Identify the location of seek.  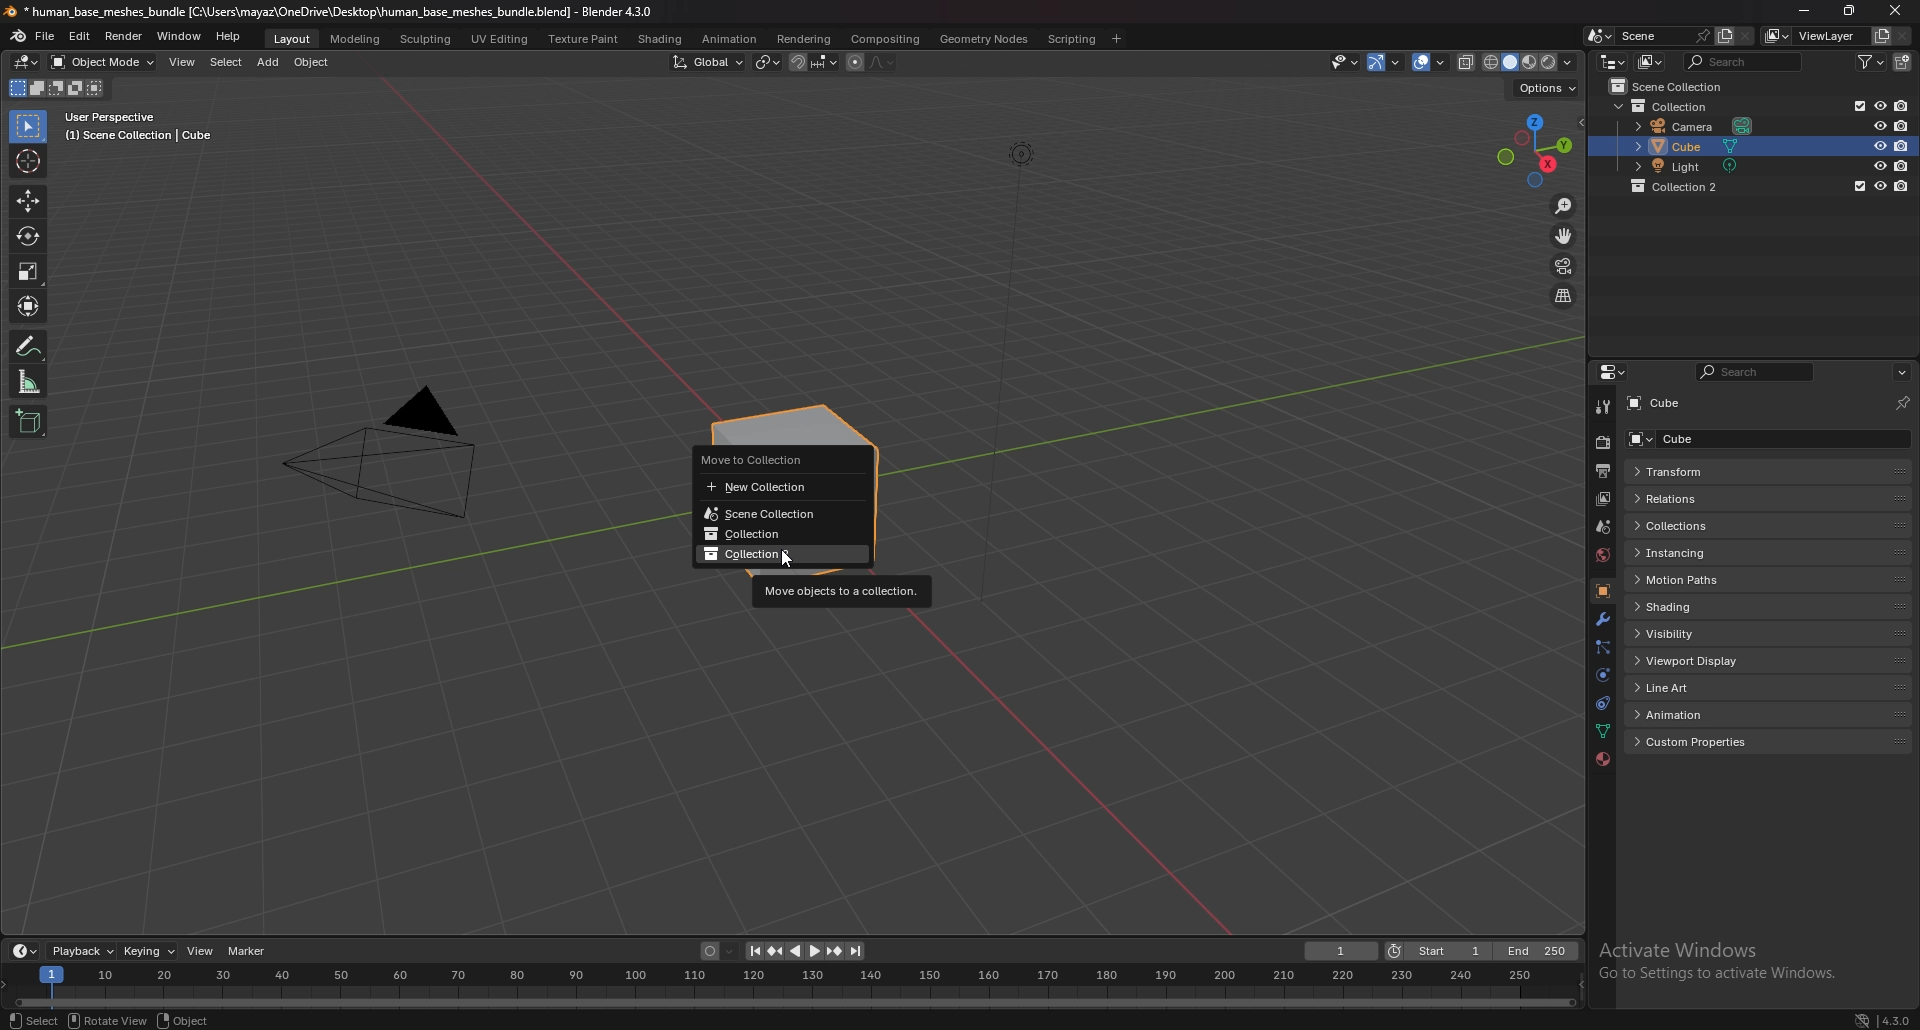
(793, 987).